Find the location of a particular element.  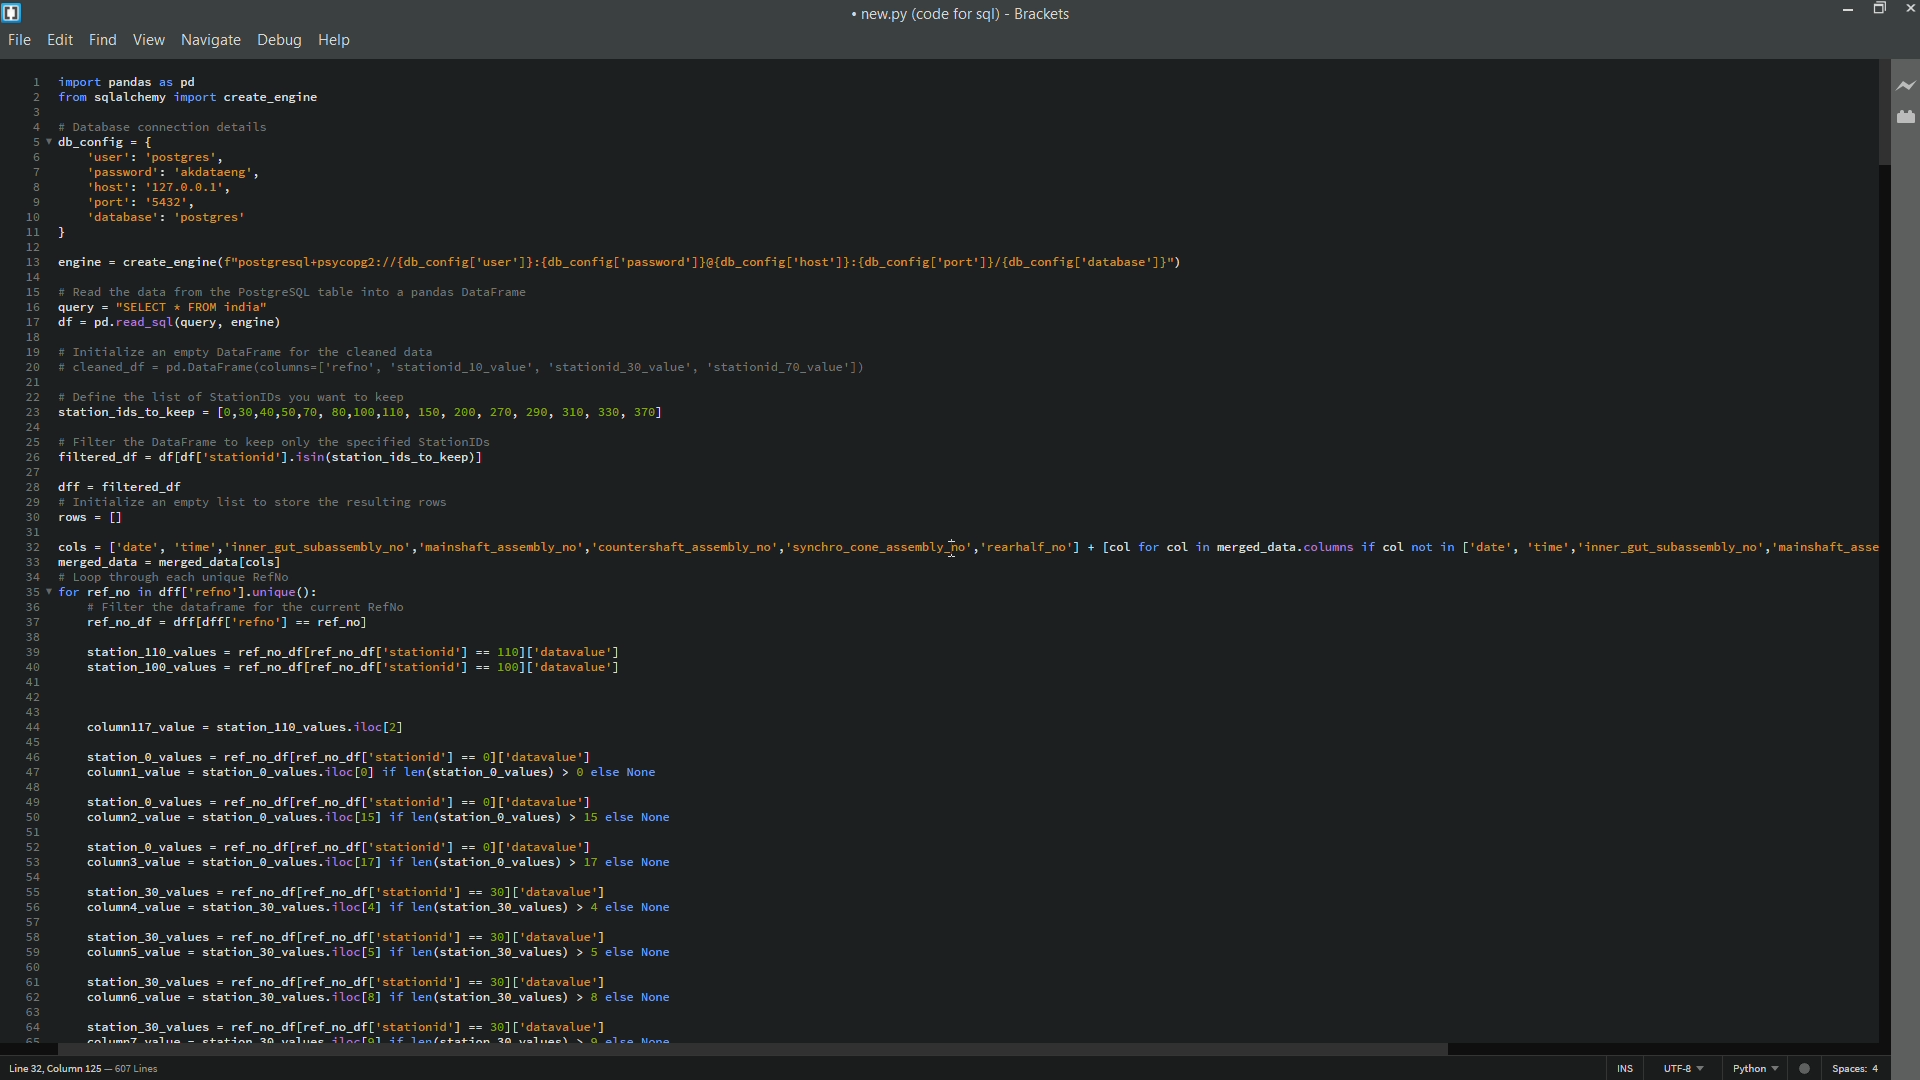

line numbers is located at coordinates (29, 559).